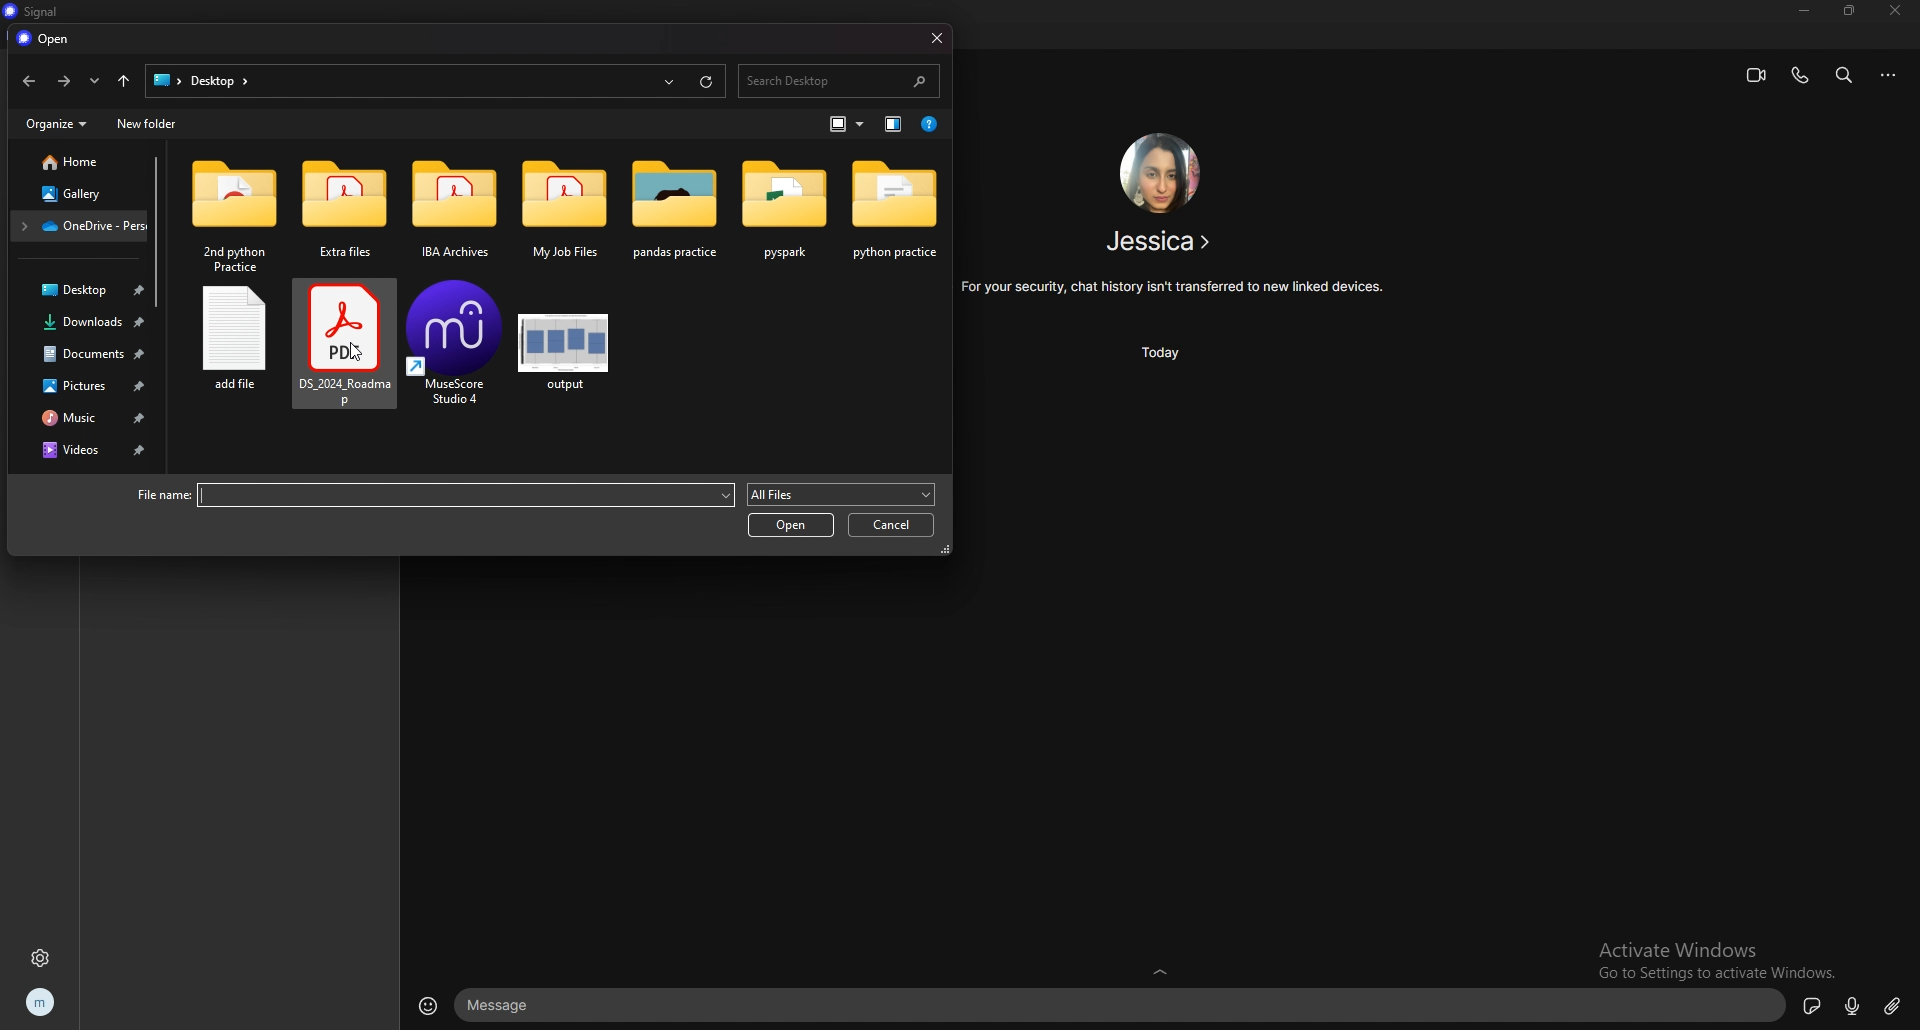  Describe the element at coordinates (87, 416) in the screenshot. I see `music` at that location.